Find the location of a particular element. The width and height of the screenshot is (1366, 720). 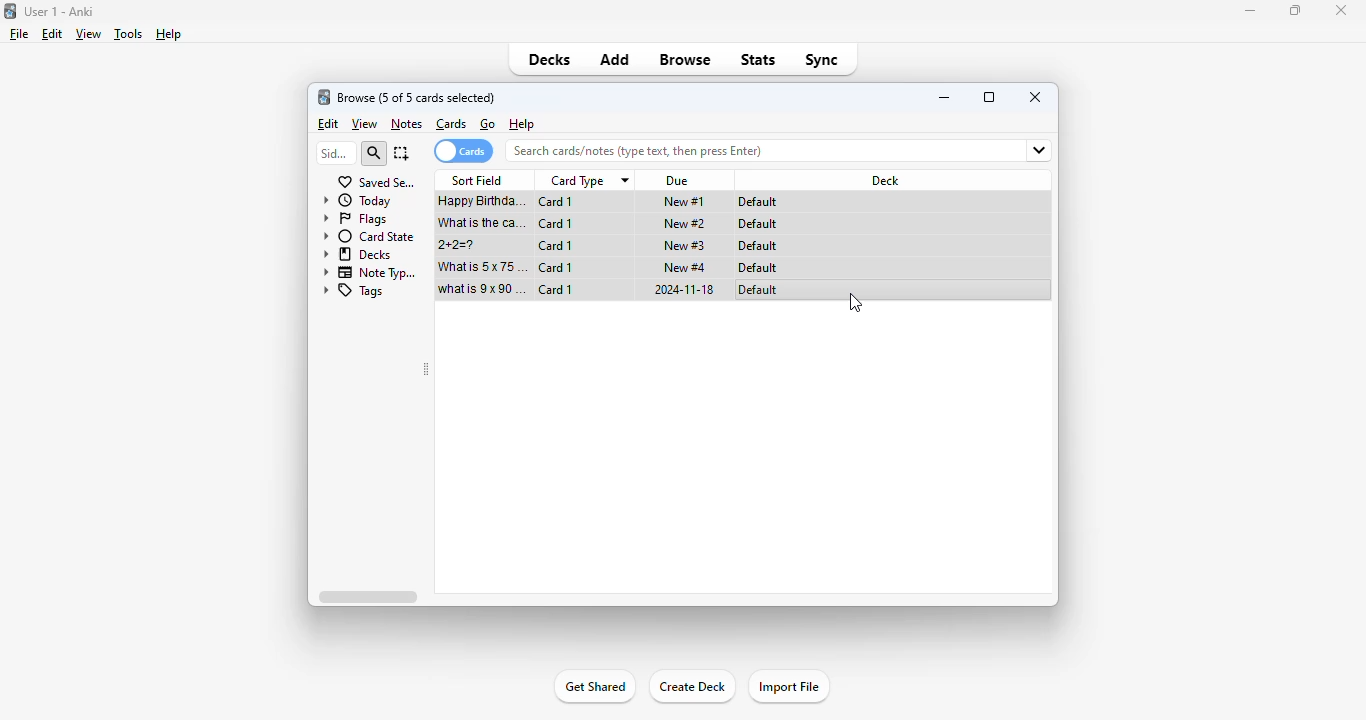

tools is located at coordinates (128, 35).